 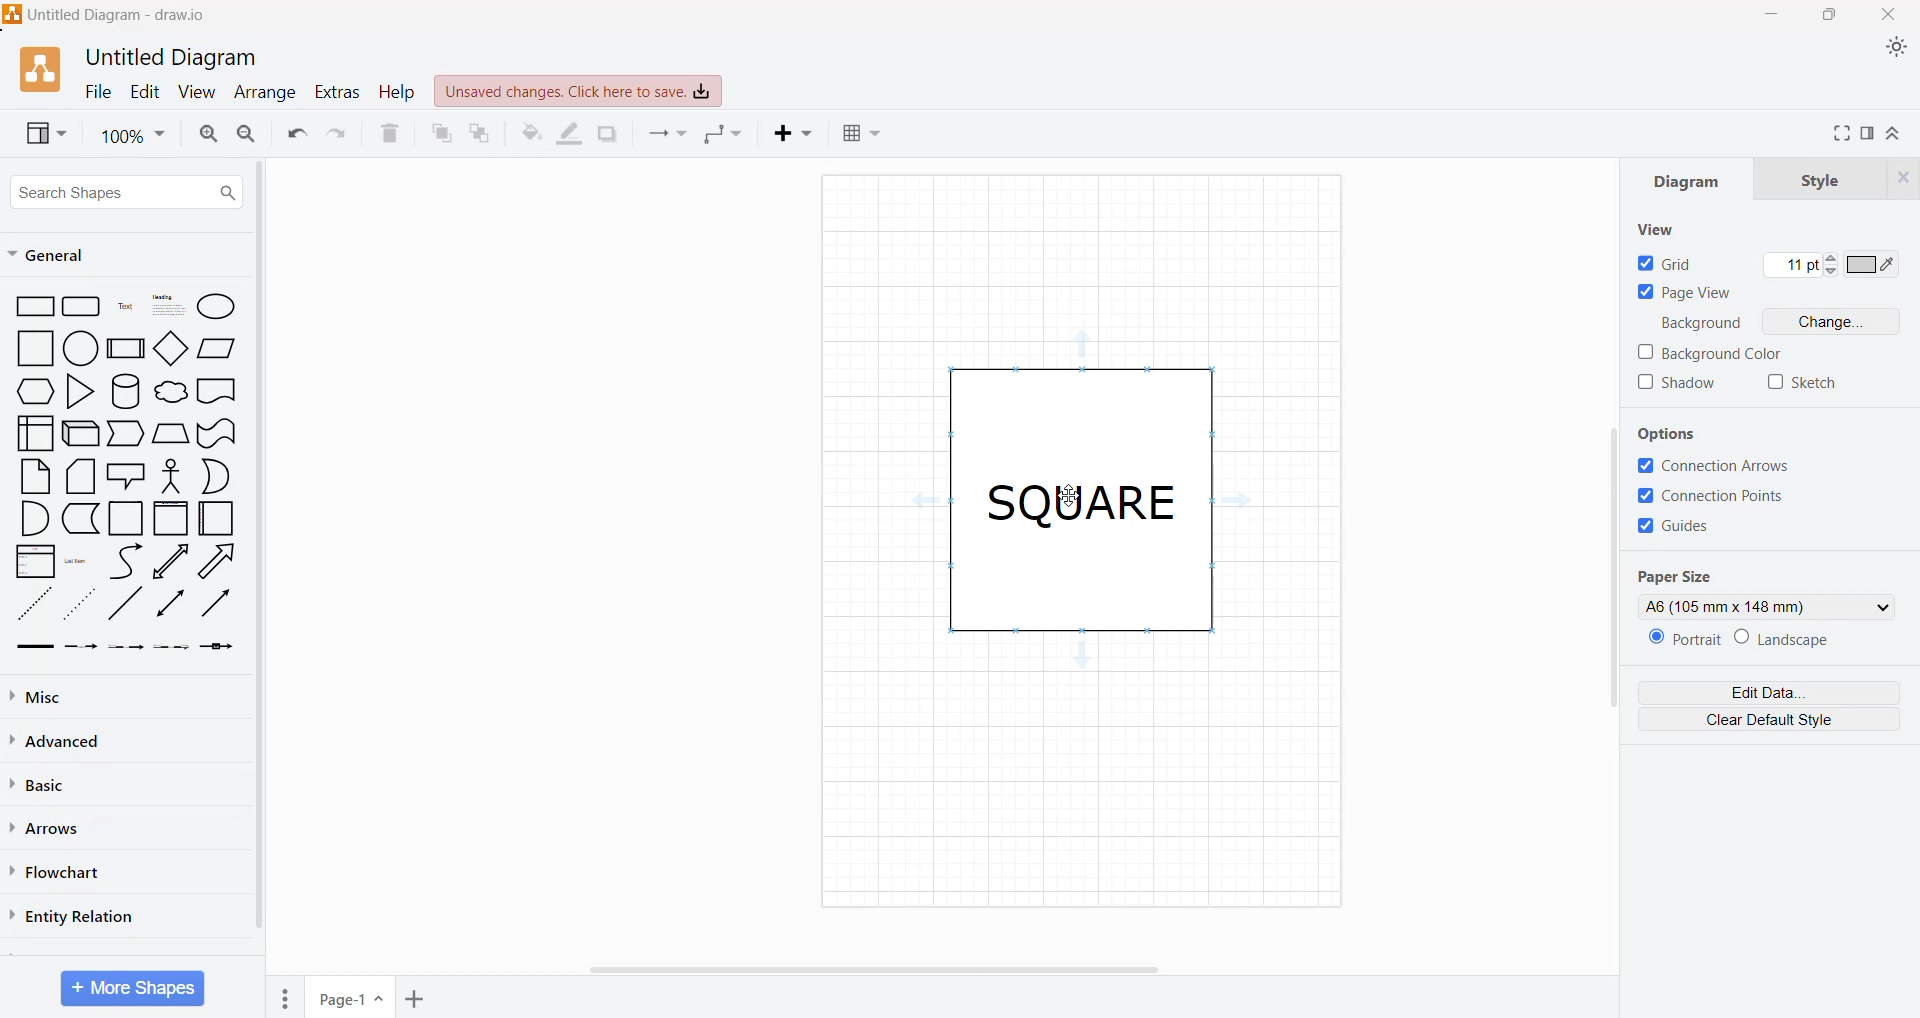 I want to click on Trapezoid, so click(x=126, y=435).